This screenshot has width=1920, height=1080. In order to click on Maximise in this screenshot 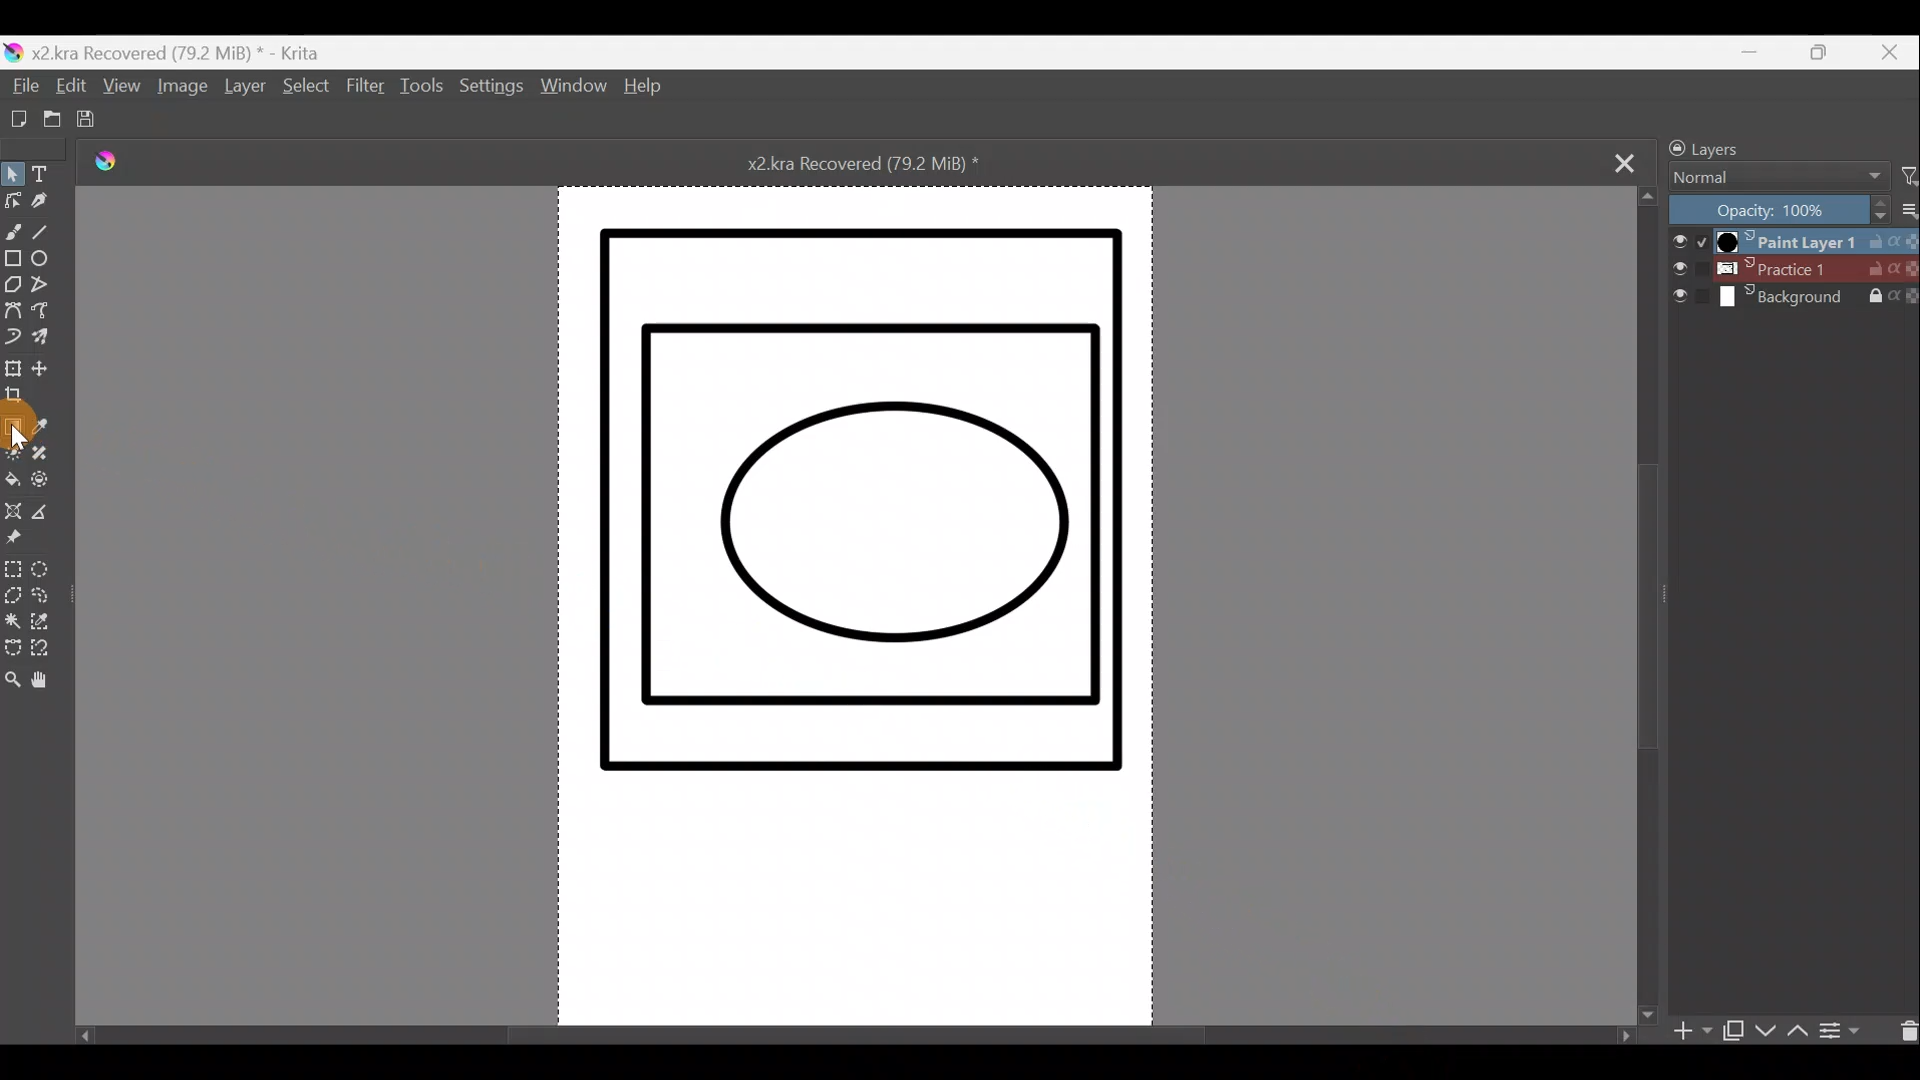, I will do `click(1828, 53)`.